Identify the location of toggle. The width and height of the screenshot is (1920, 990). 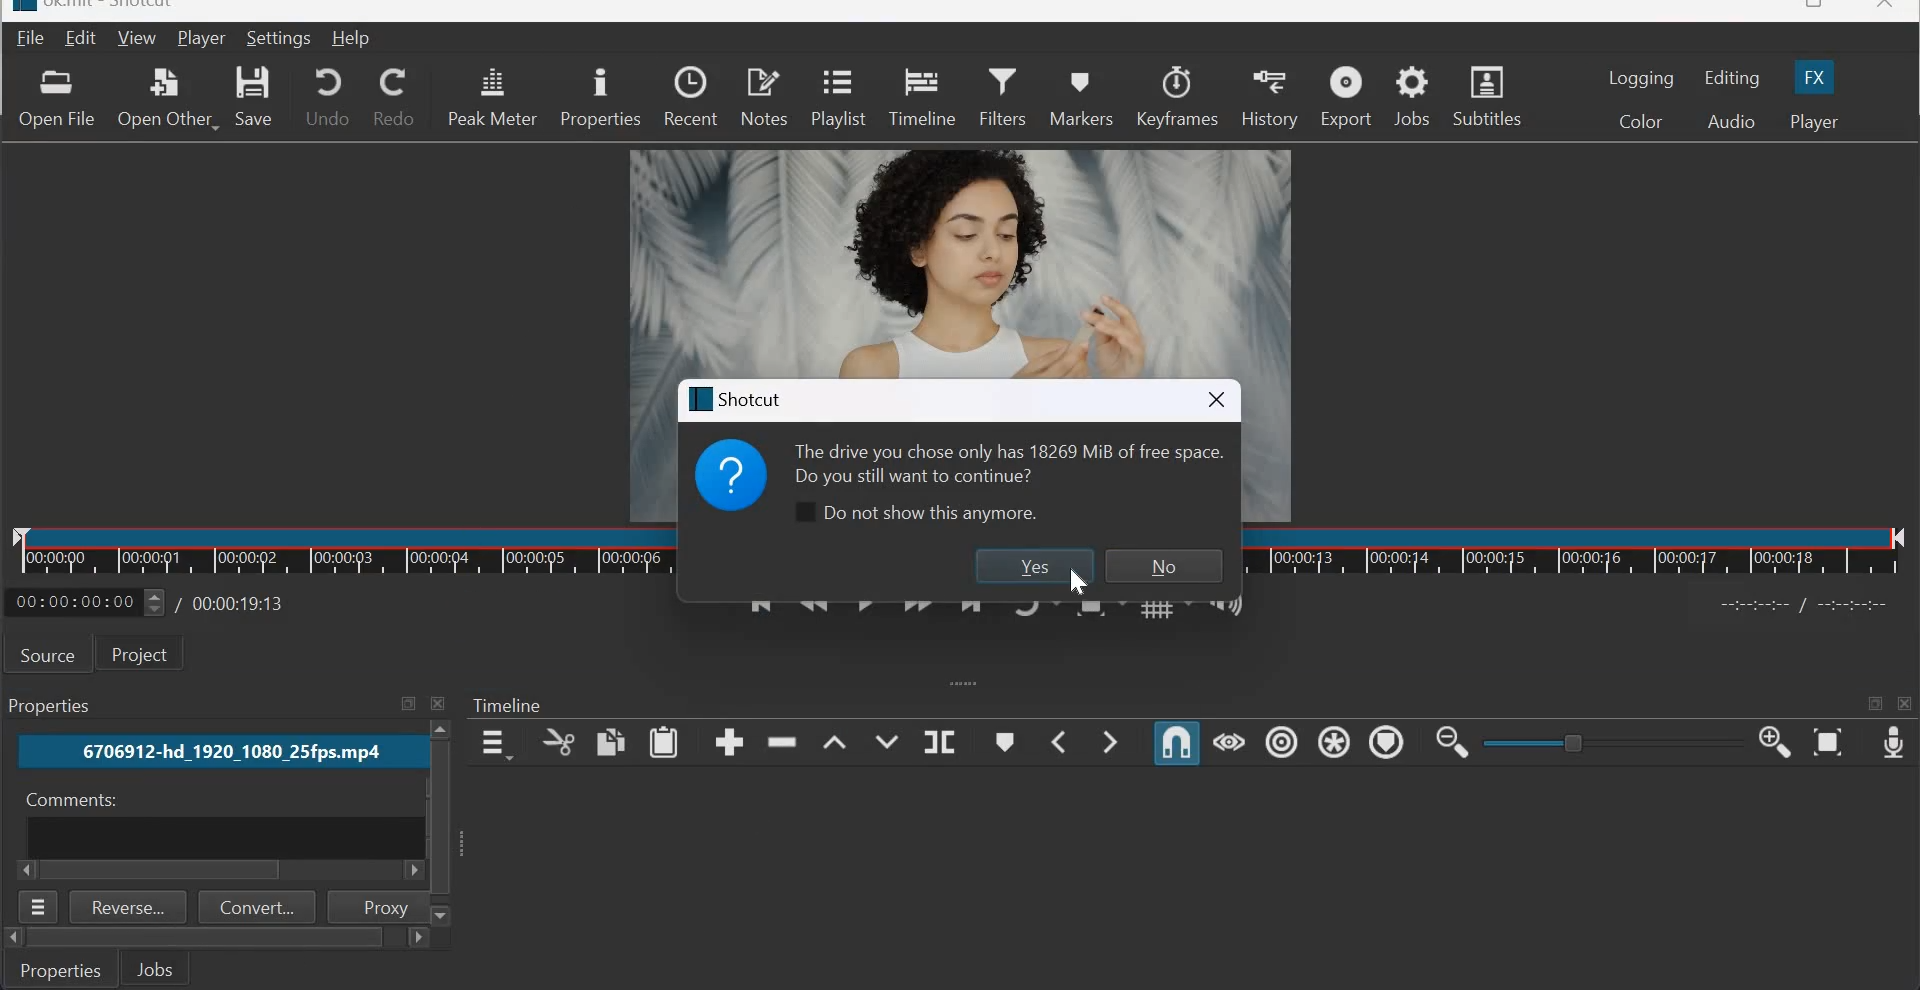
(1576, 742).